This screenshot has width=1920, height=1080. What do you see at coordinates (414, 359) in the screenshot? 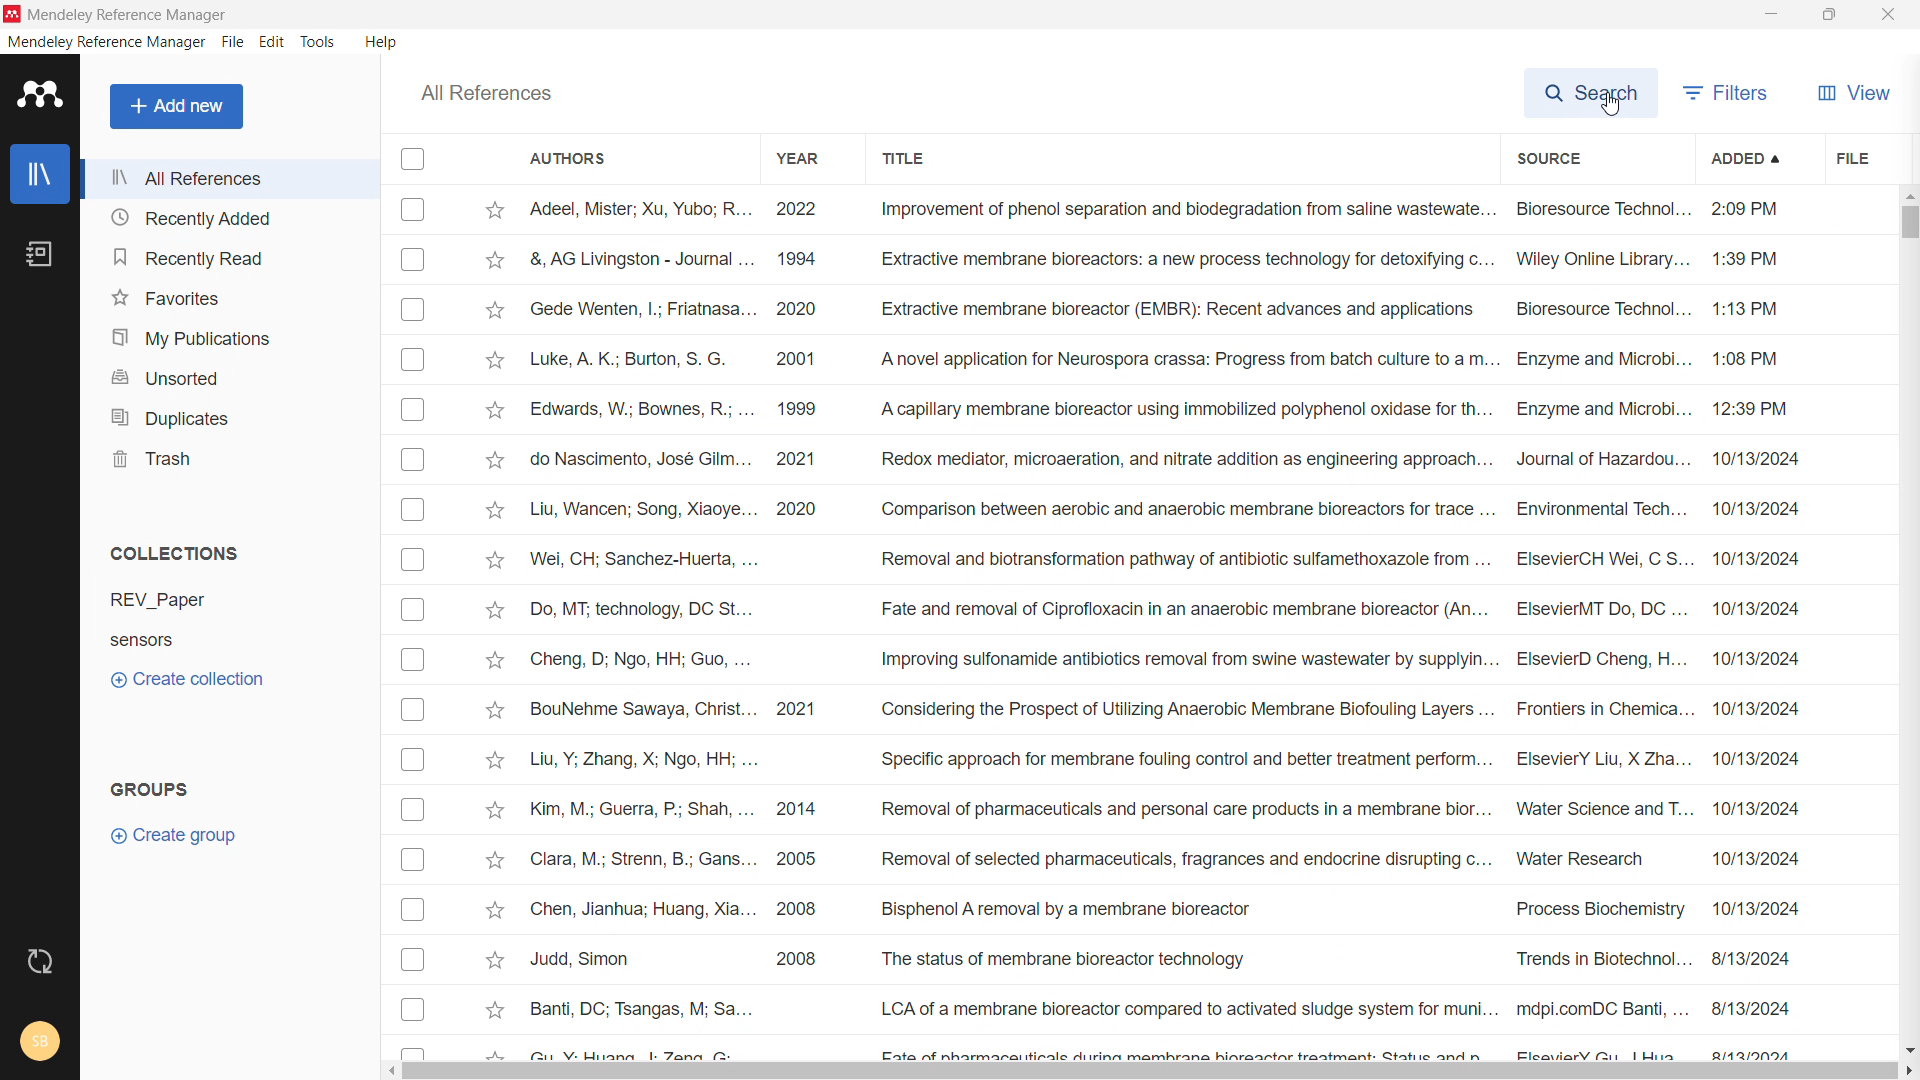
I see `Checkbox` at bounding box center [414, 359].